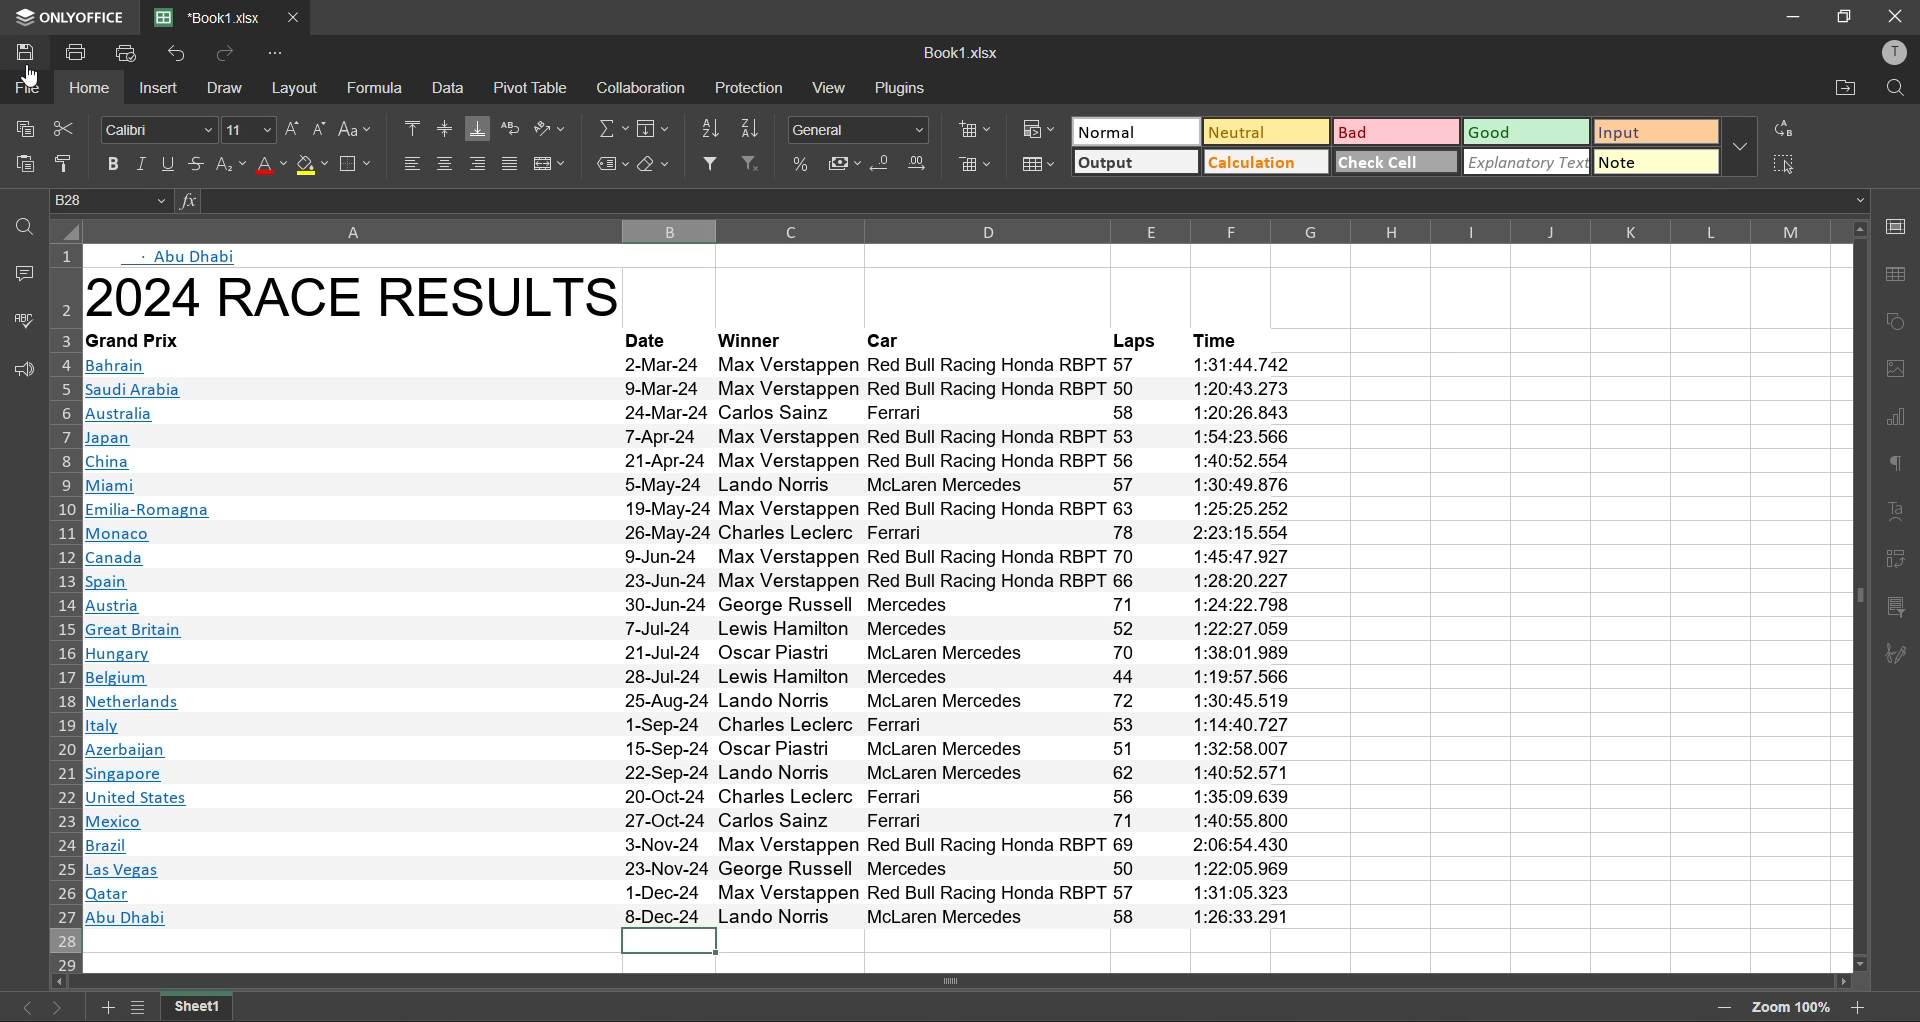 The width and height of the screenshot is (1920, 1022). What do you see at coordinates (829, 86) in the screenshot?
I see `view` at bounding box center [829, 86].